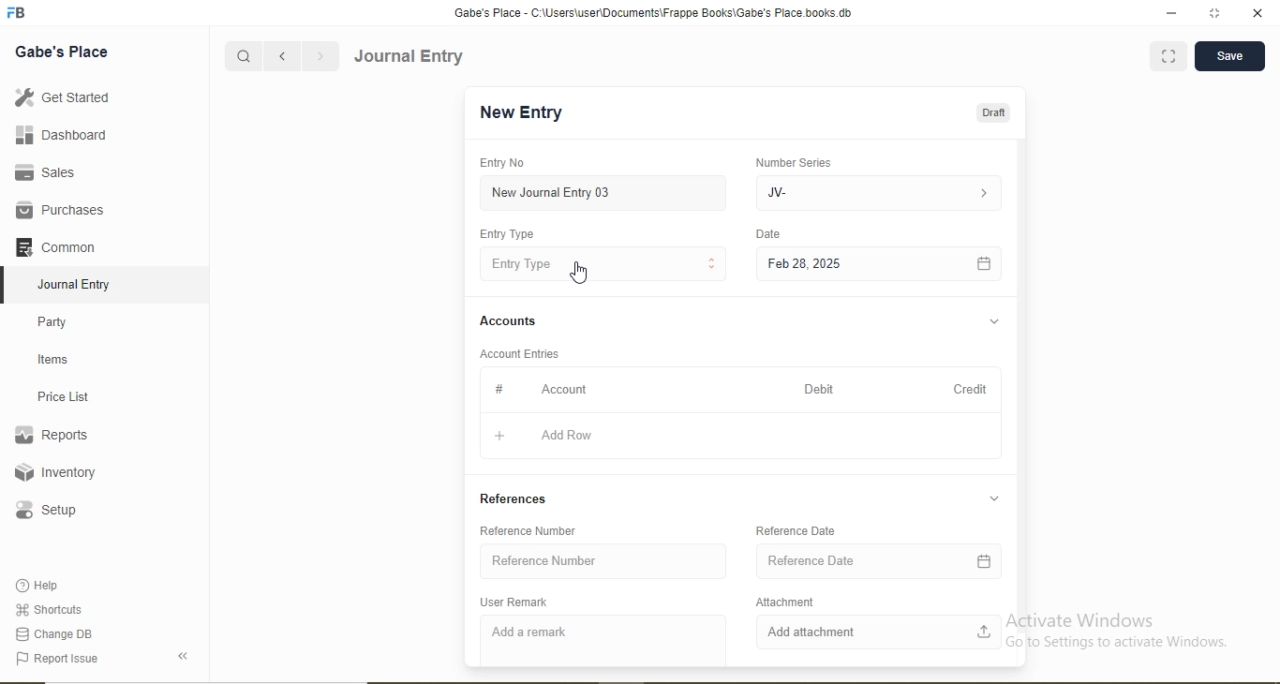 This screenshot has height=684, width=1280. What do you see at coordinates (242, 57) in the screenshot?
I see `Search` at bounding box center [242, 57].